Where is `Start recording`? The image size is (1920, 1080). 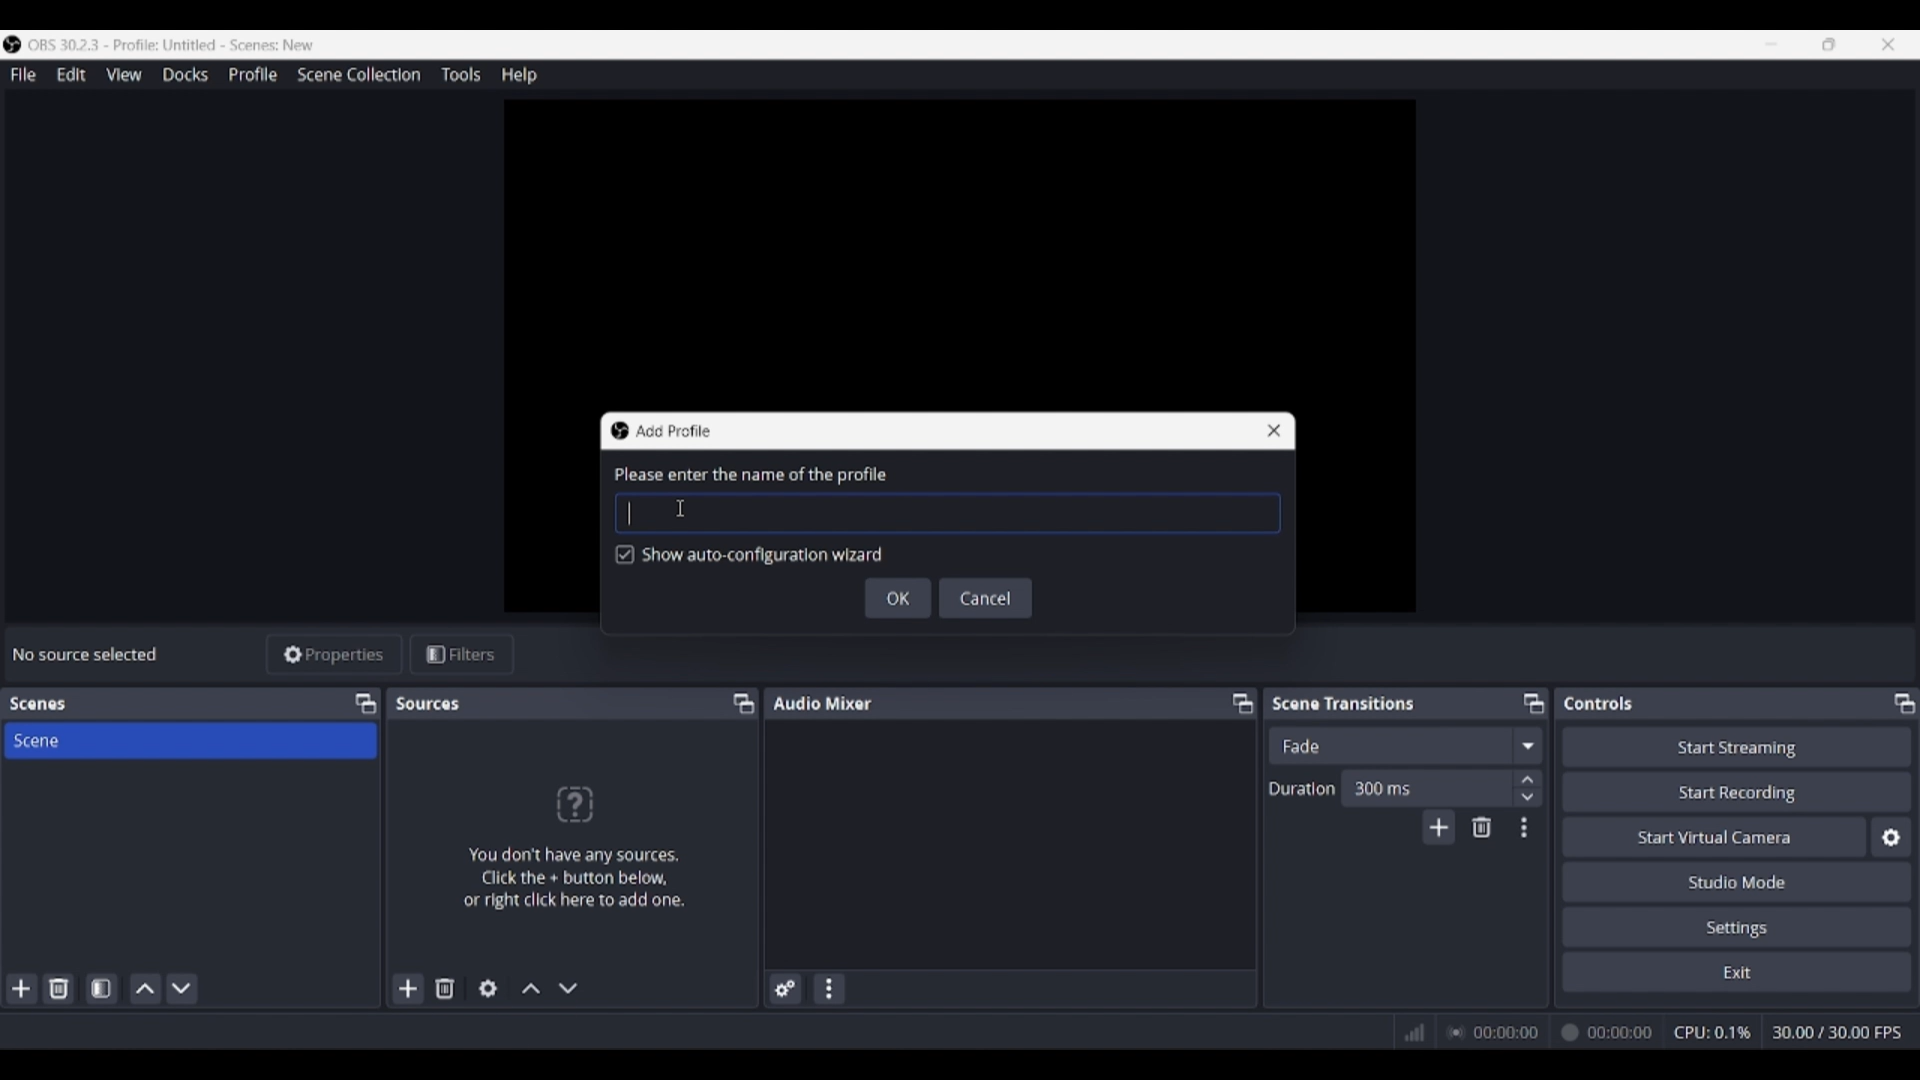
Start recording is located at coordinates (1738, 791).